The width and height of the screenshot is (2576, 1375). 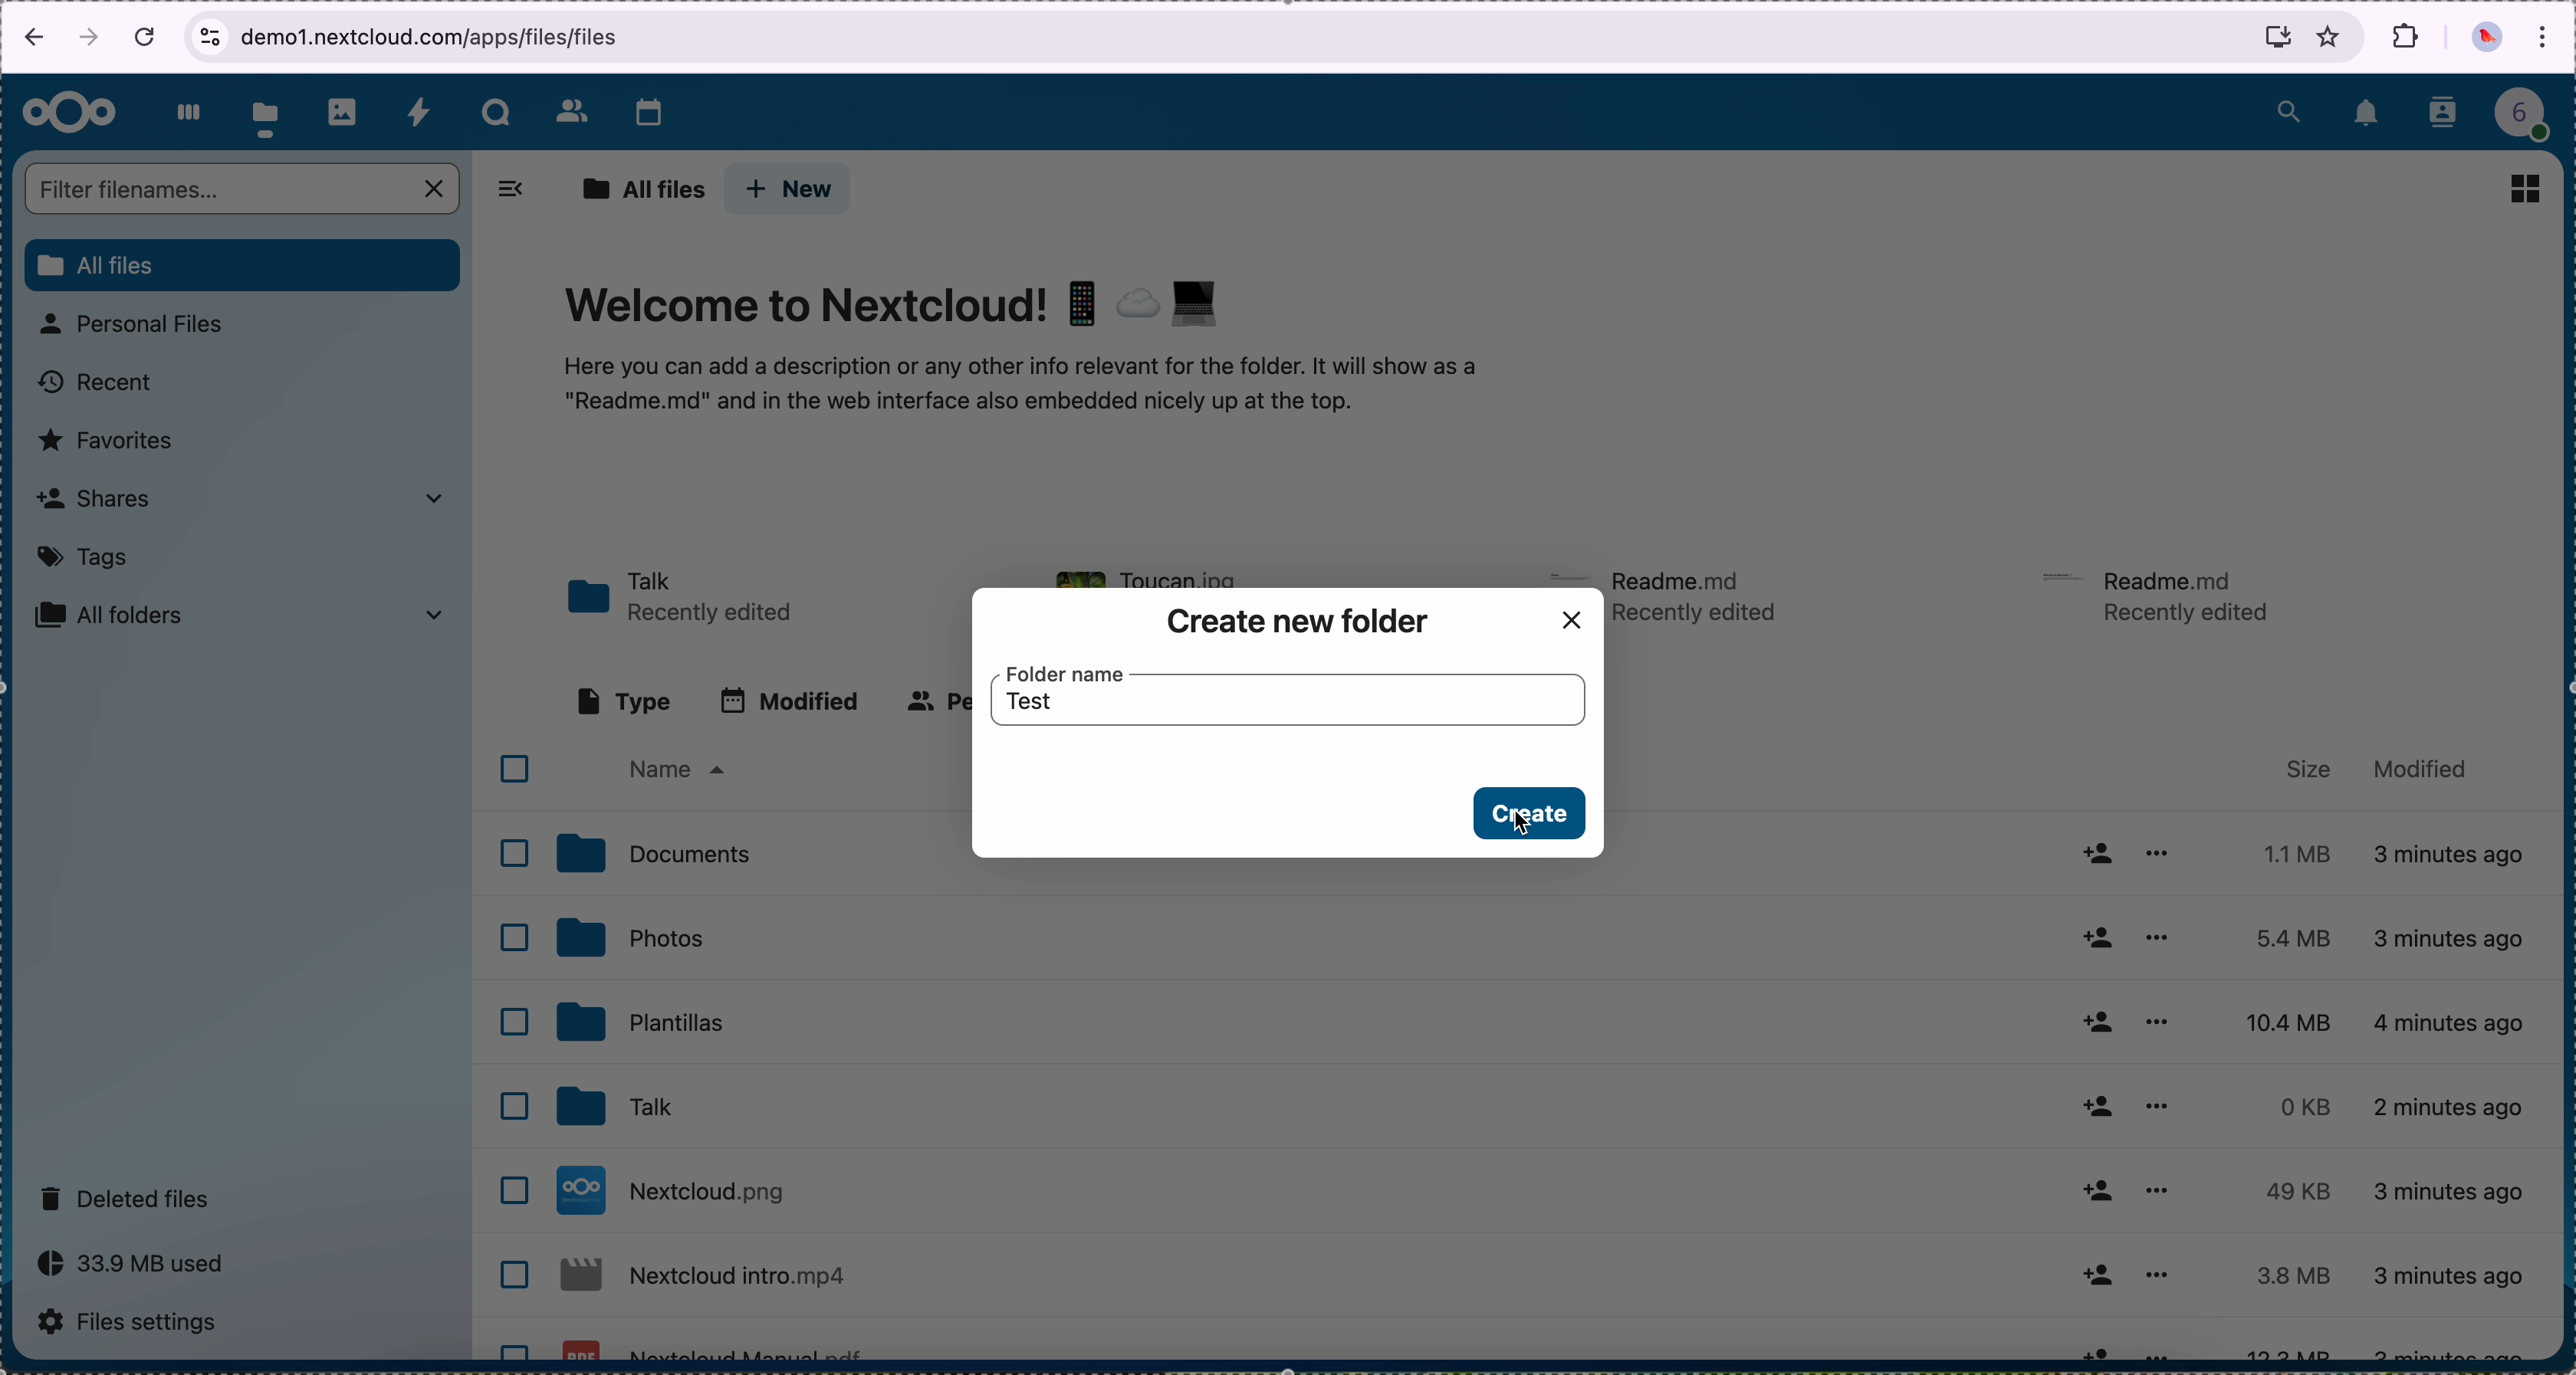 I want to click on all folders, so click(x=241, y=615).